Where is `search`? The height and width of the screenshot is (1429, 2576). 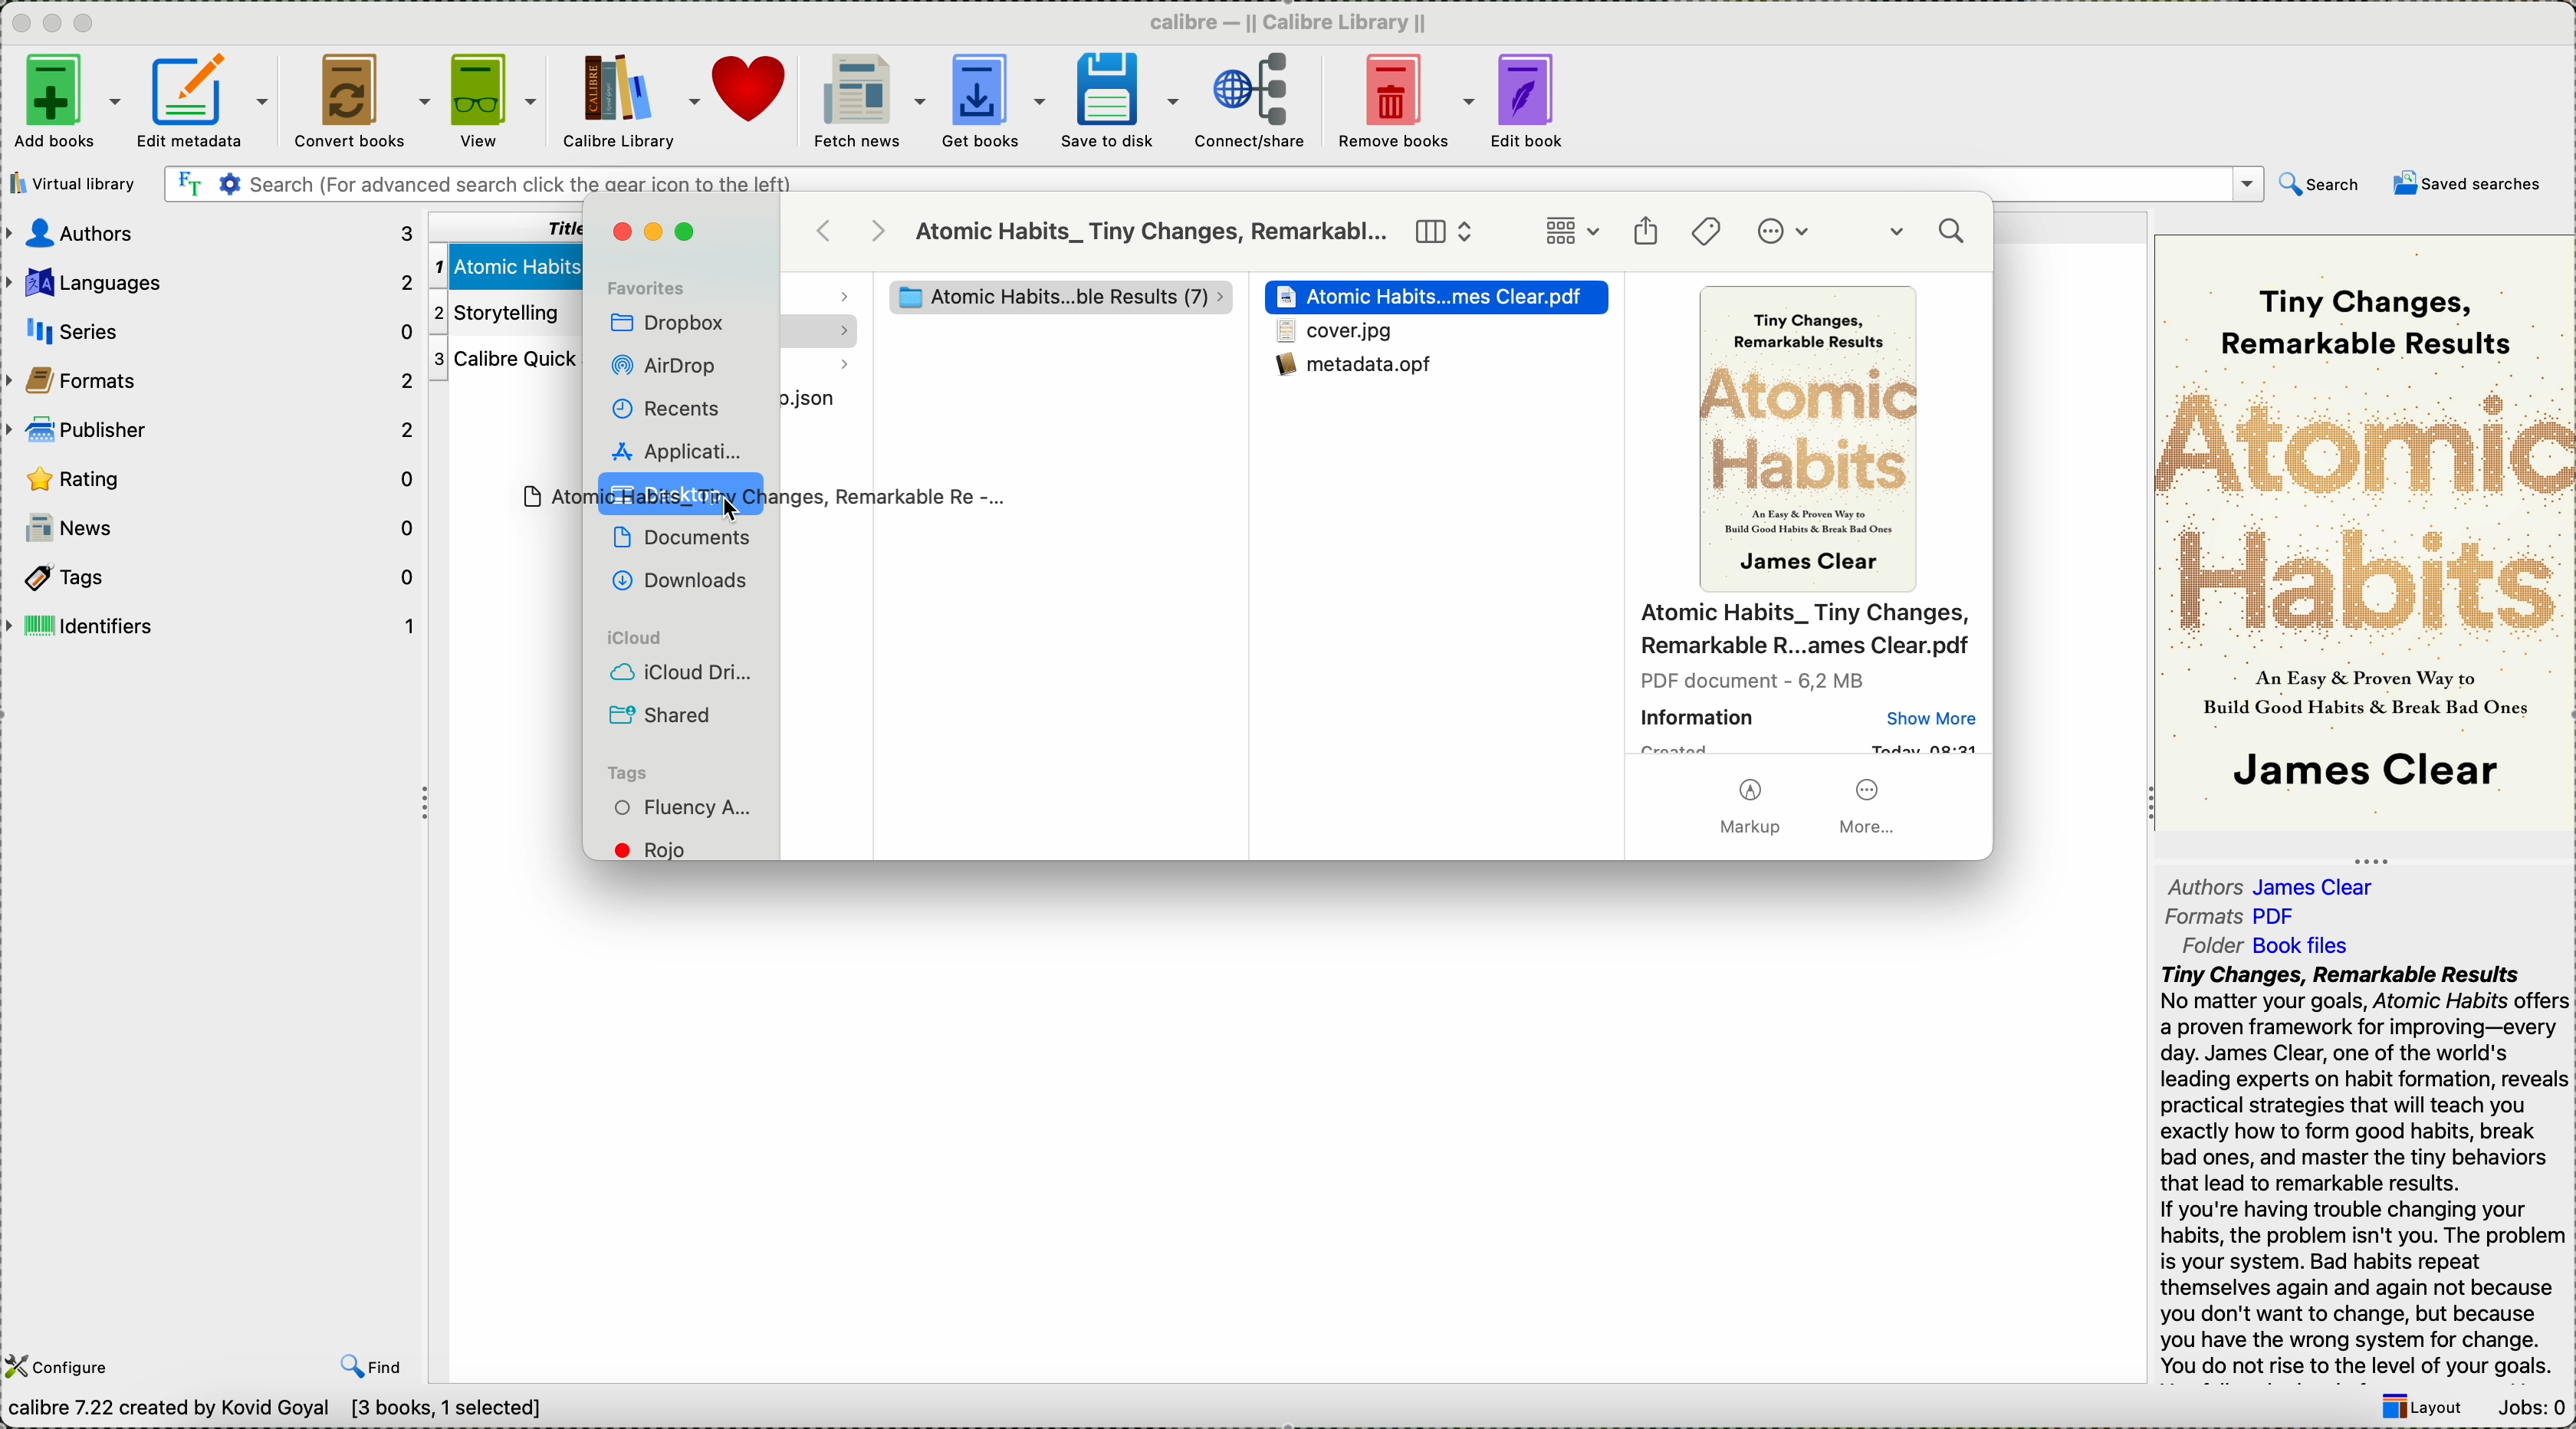 search is located at coordinates (1931, 235).